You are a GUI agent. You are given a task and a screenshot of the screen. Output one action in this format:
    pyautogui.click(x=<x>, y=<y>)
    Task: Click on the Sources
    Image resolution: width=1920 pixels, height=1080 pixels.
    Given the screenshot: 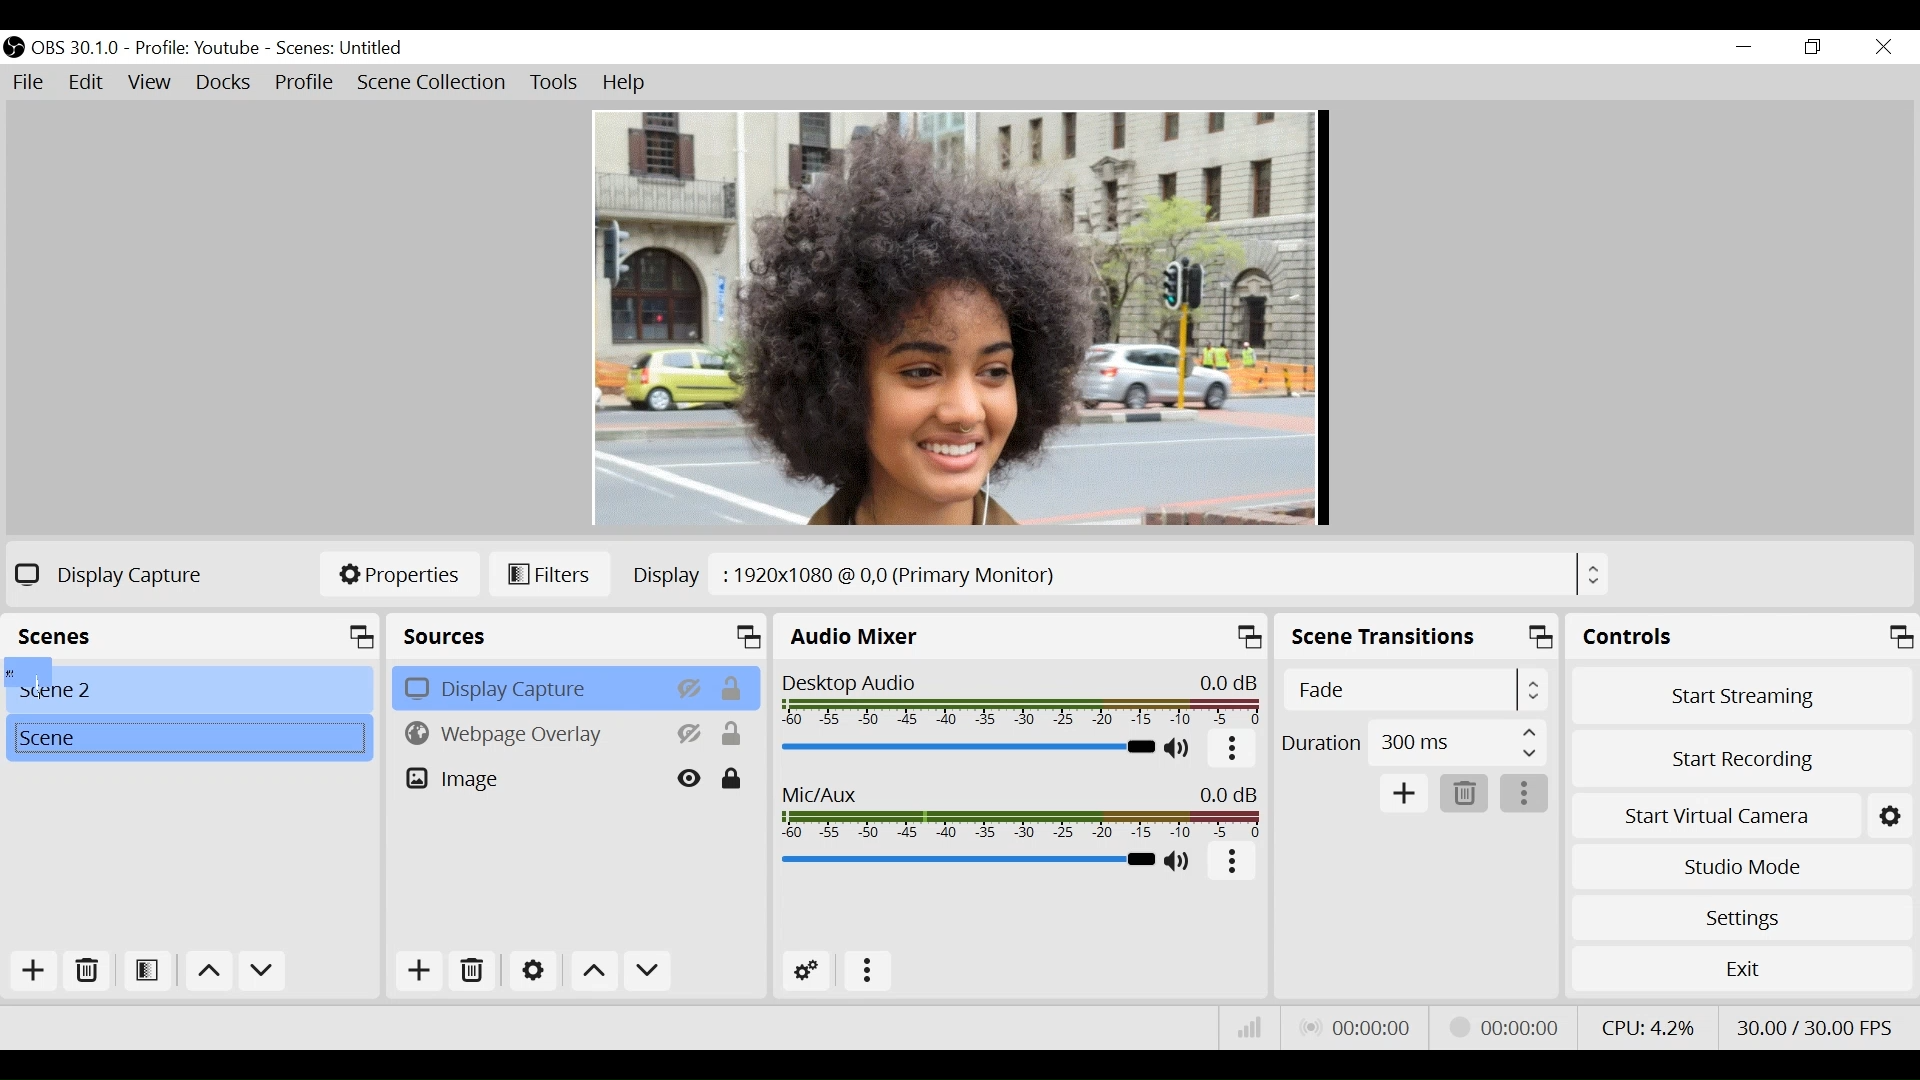 What is the action you would take?
    pyautogui.click(x=579, y=636)
    